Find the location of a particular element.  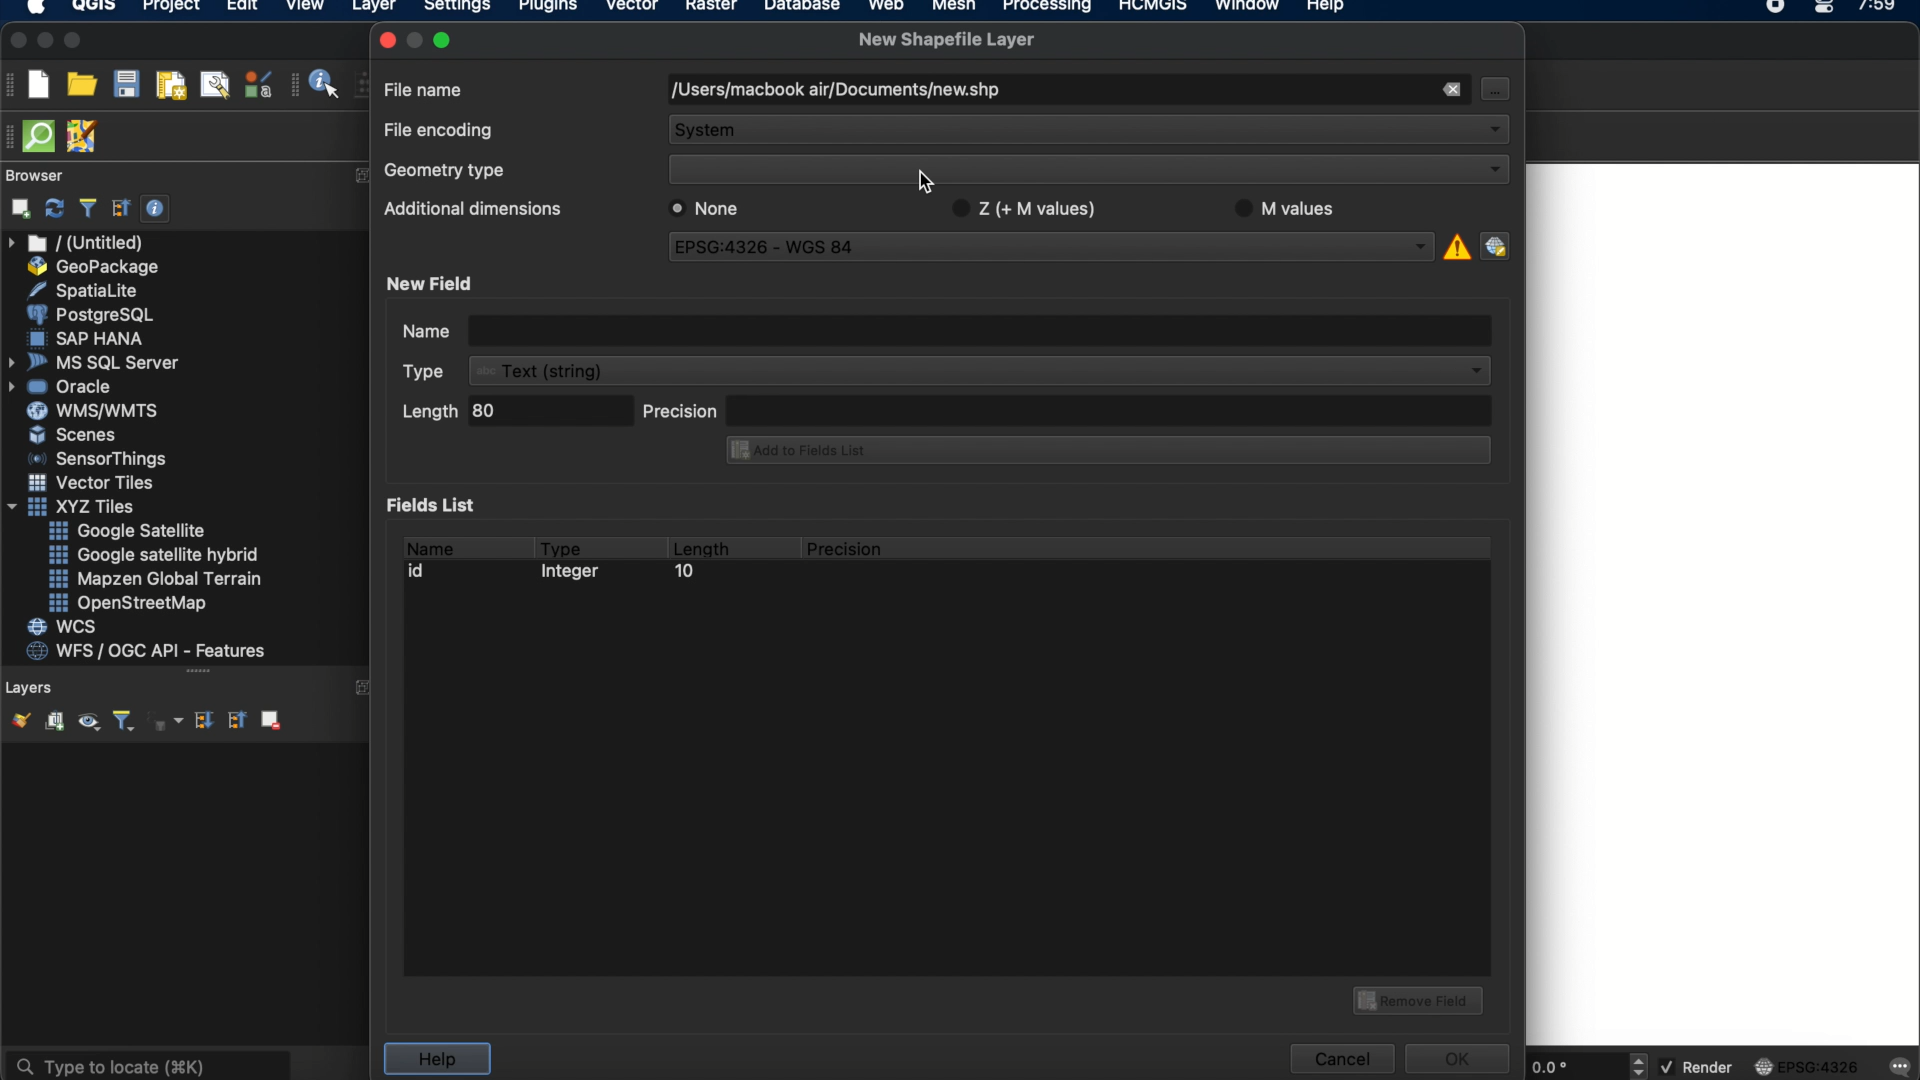

filter legend by expression is located at coordinates (167, 721).